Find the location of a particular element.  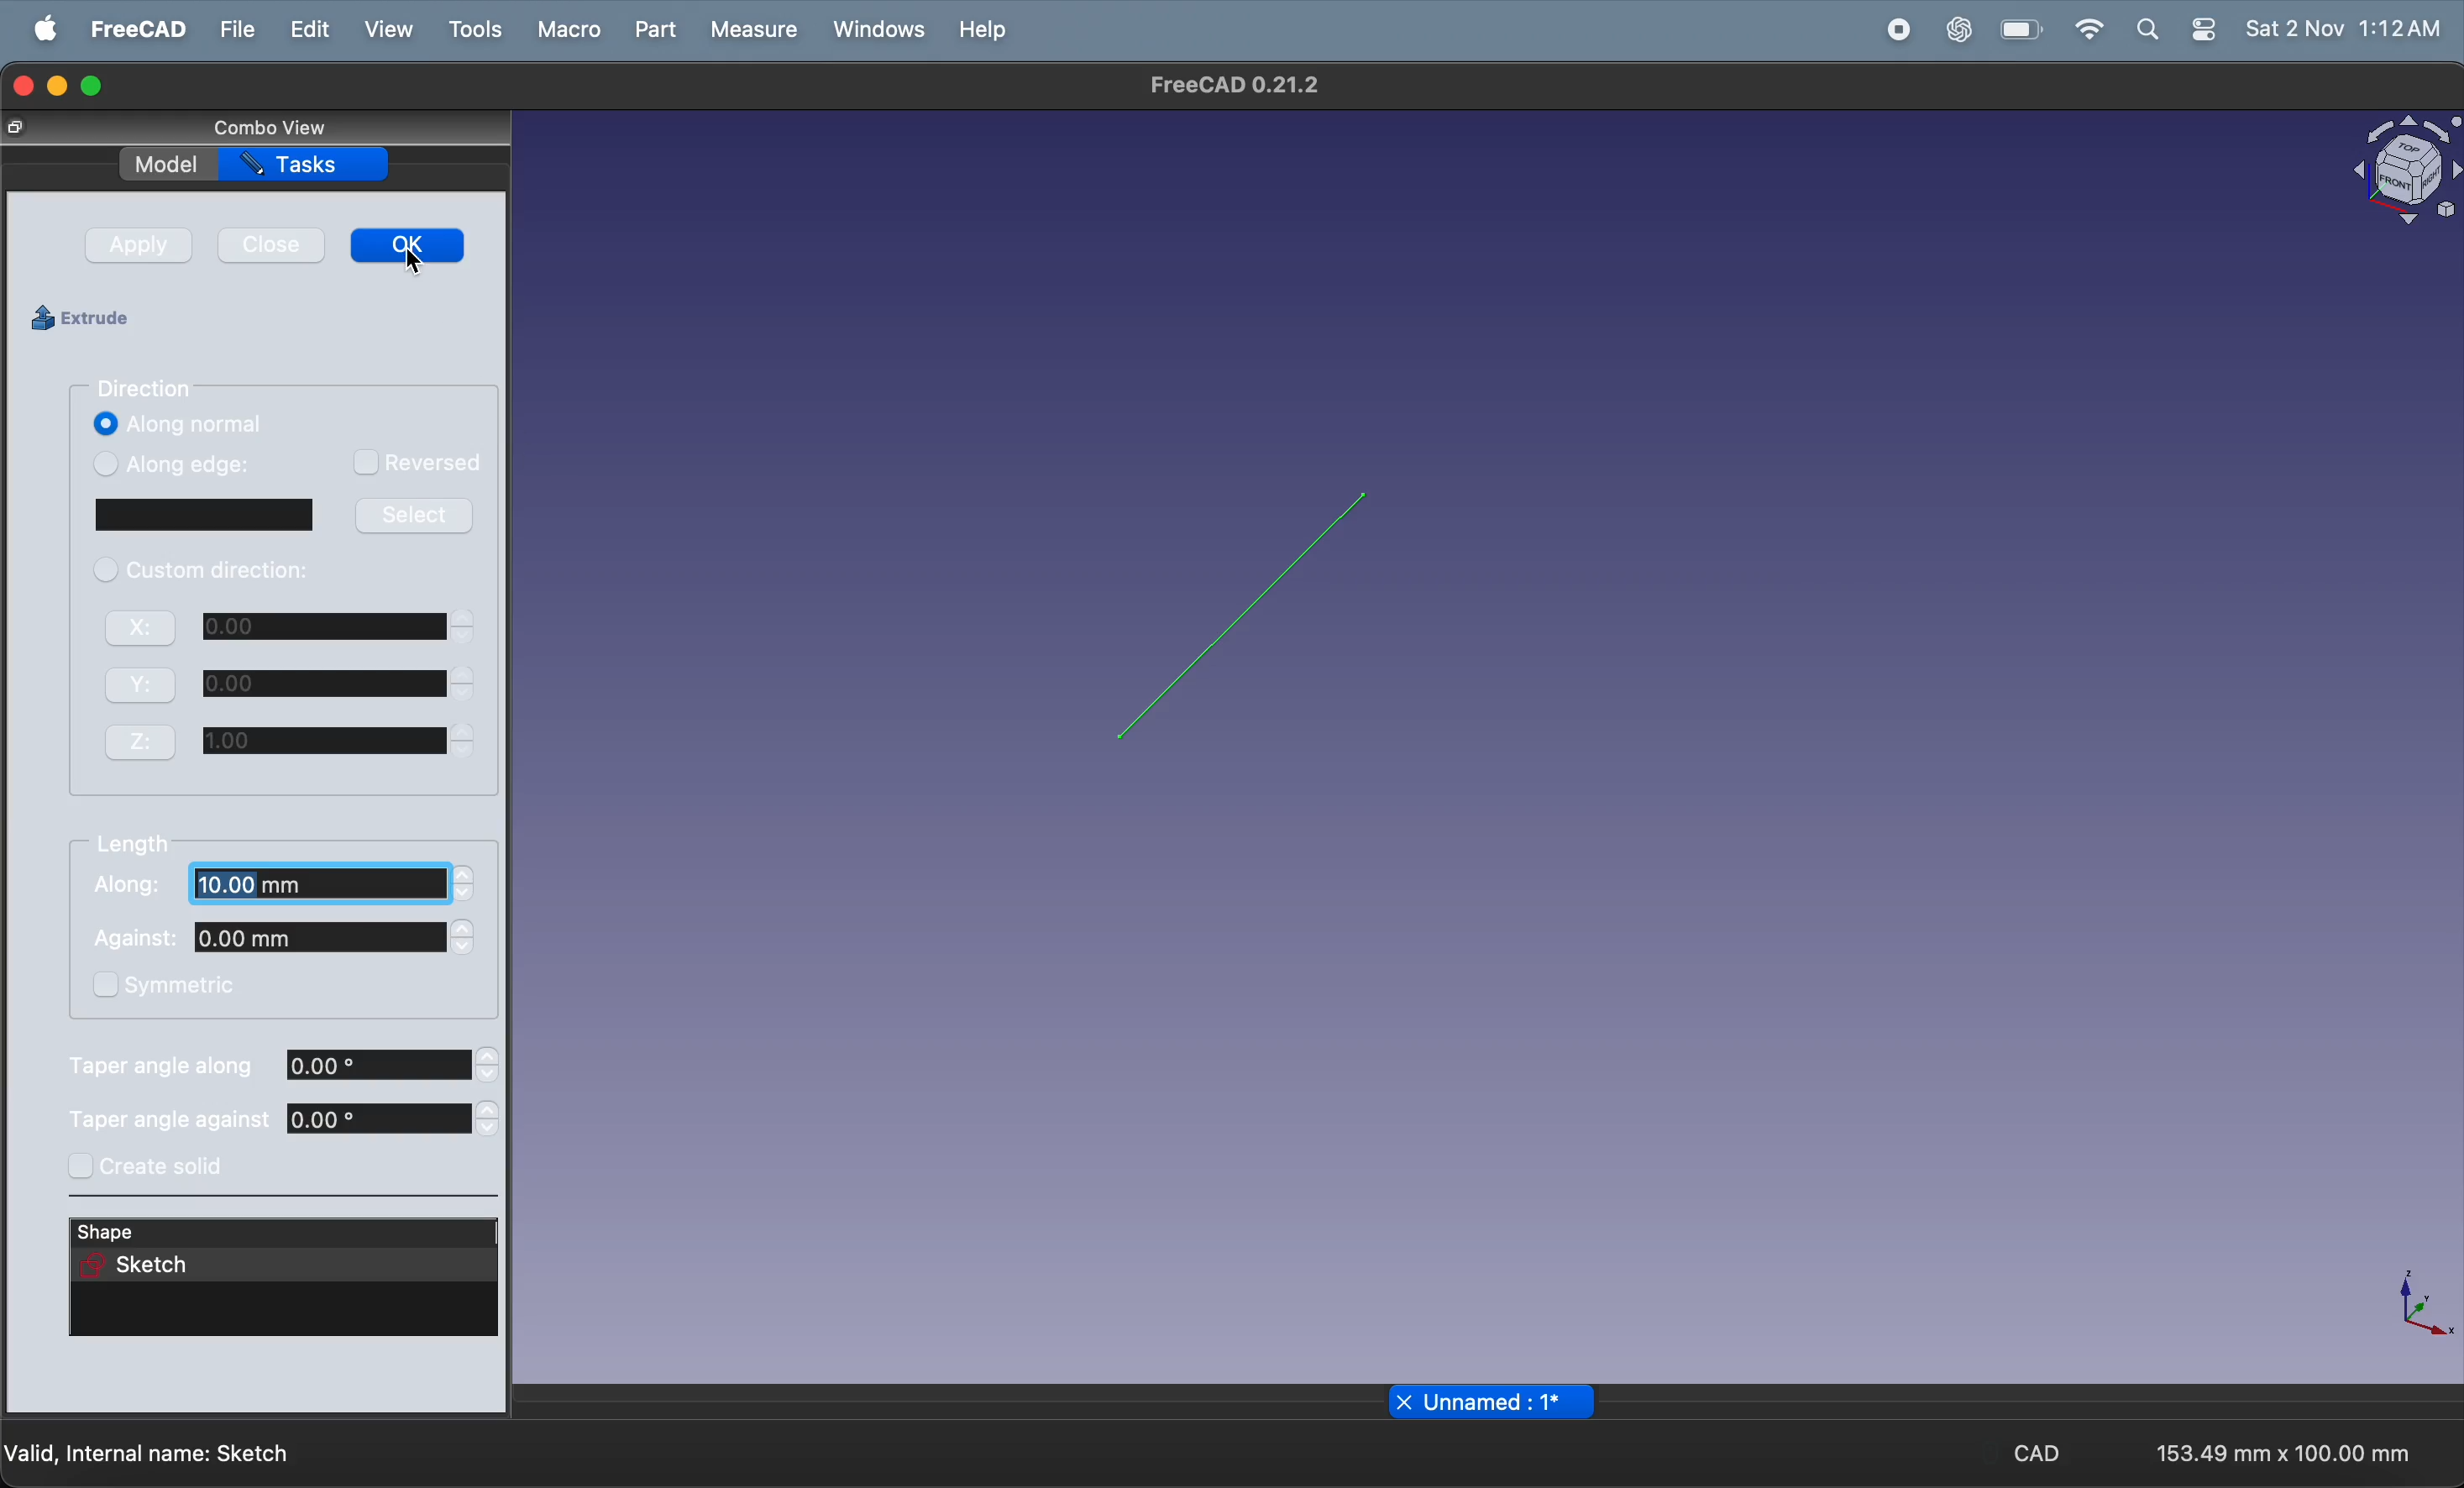

minimize is located at coordinates (58, 87).